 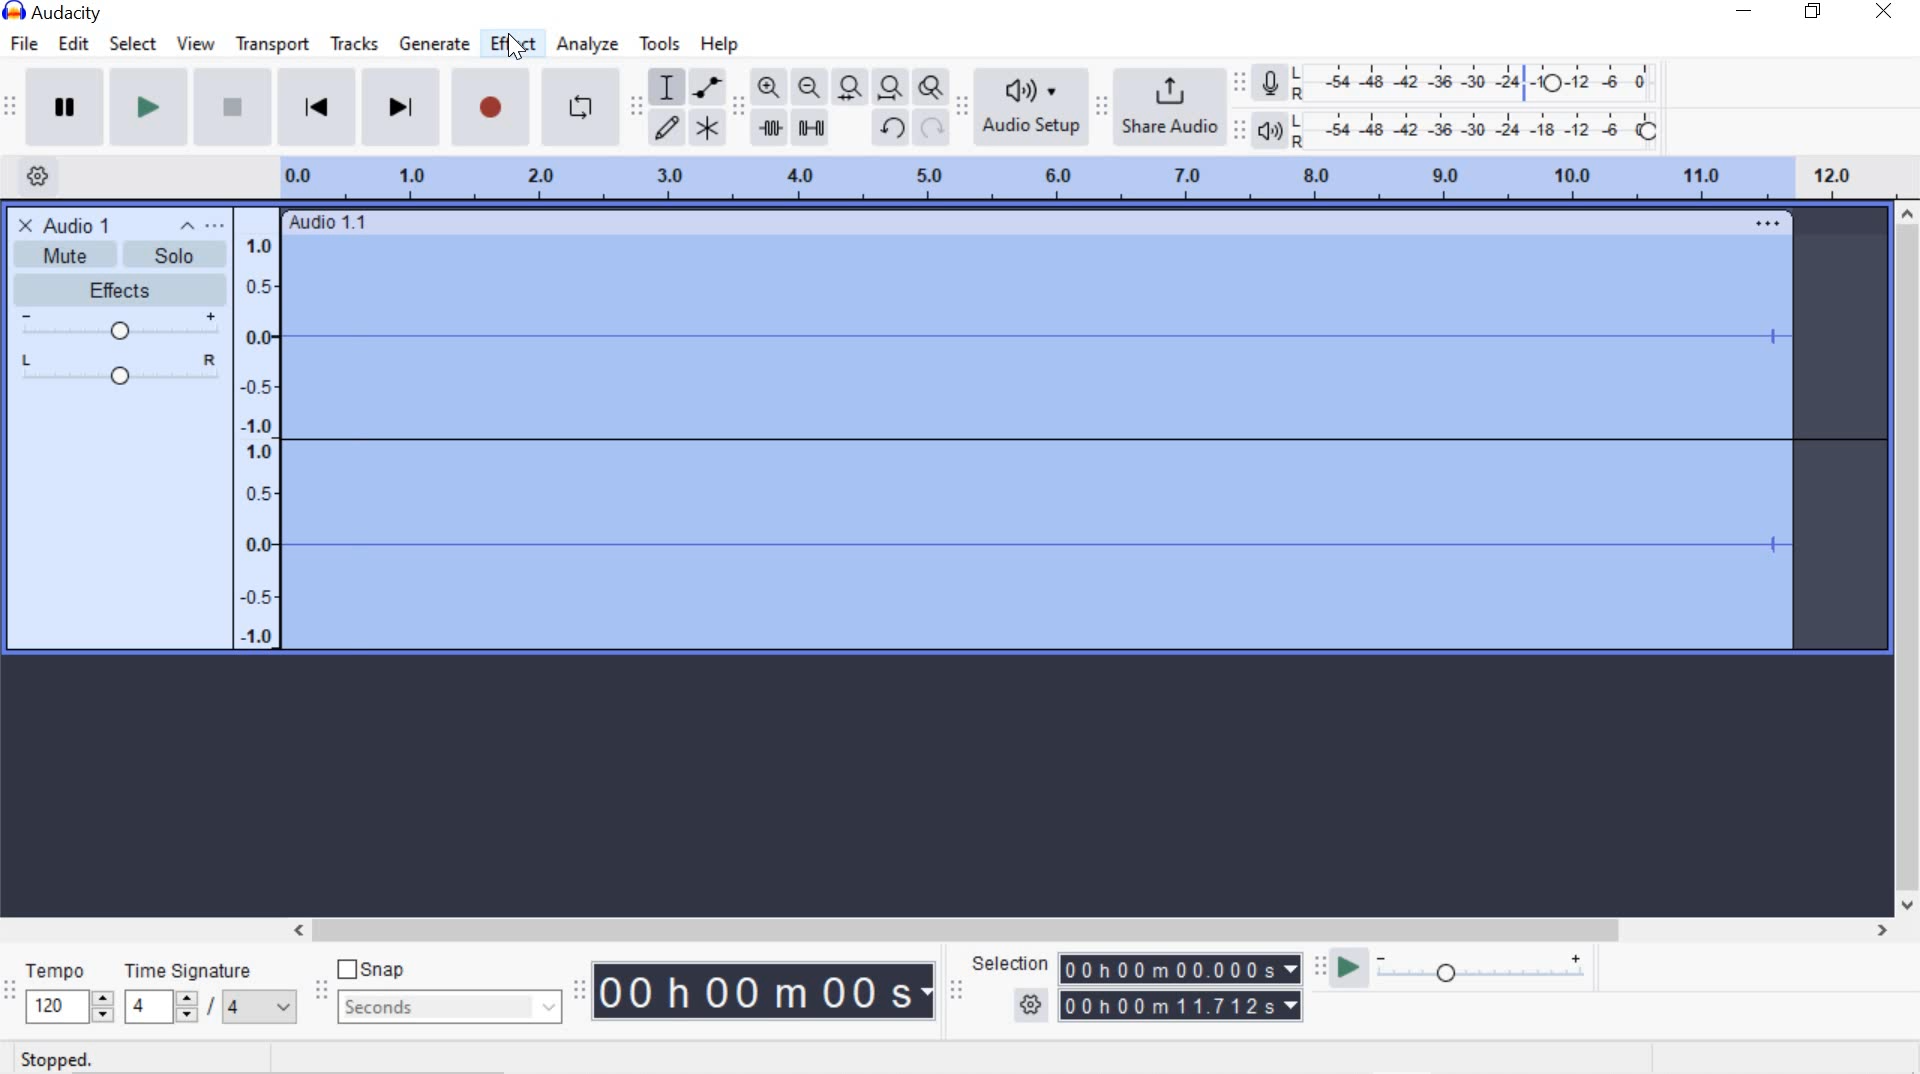 I want to click on Edit Toolbar, so click(x=738, y=105).